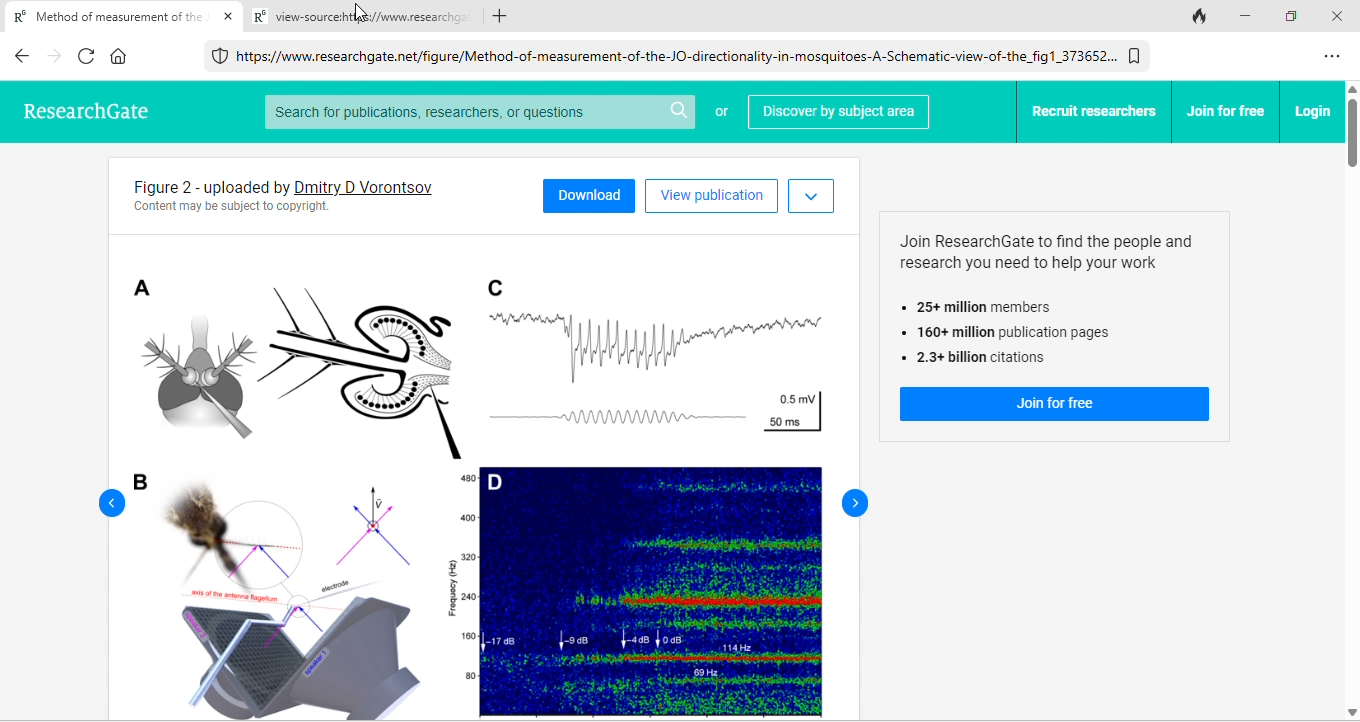 The image size is (1360, 722). What do you see at coordinates (1244, 14) in the screenshot?
I see `minimize` at bounding box center [1244, 14].